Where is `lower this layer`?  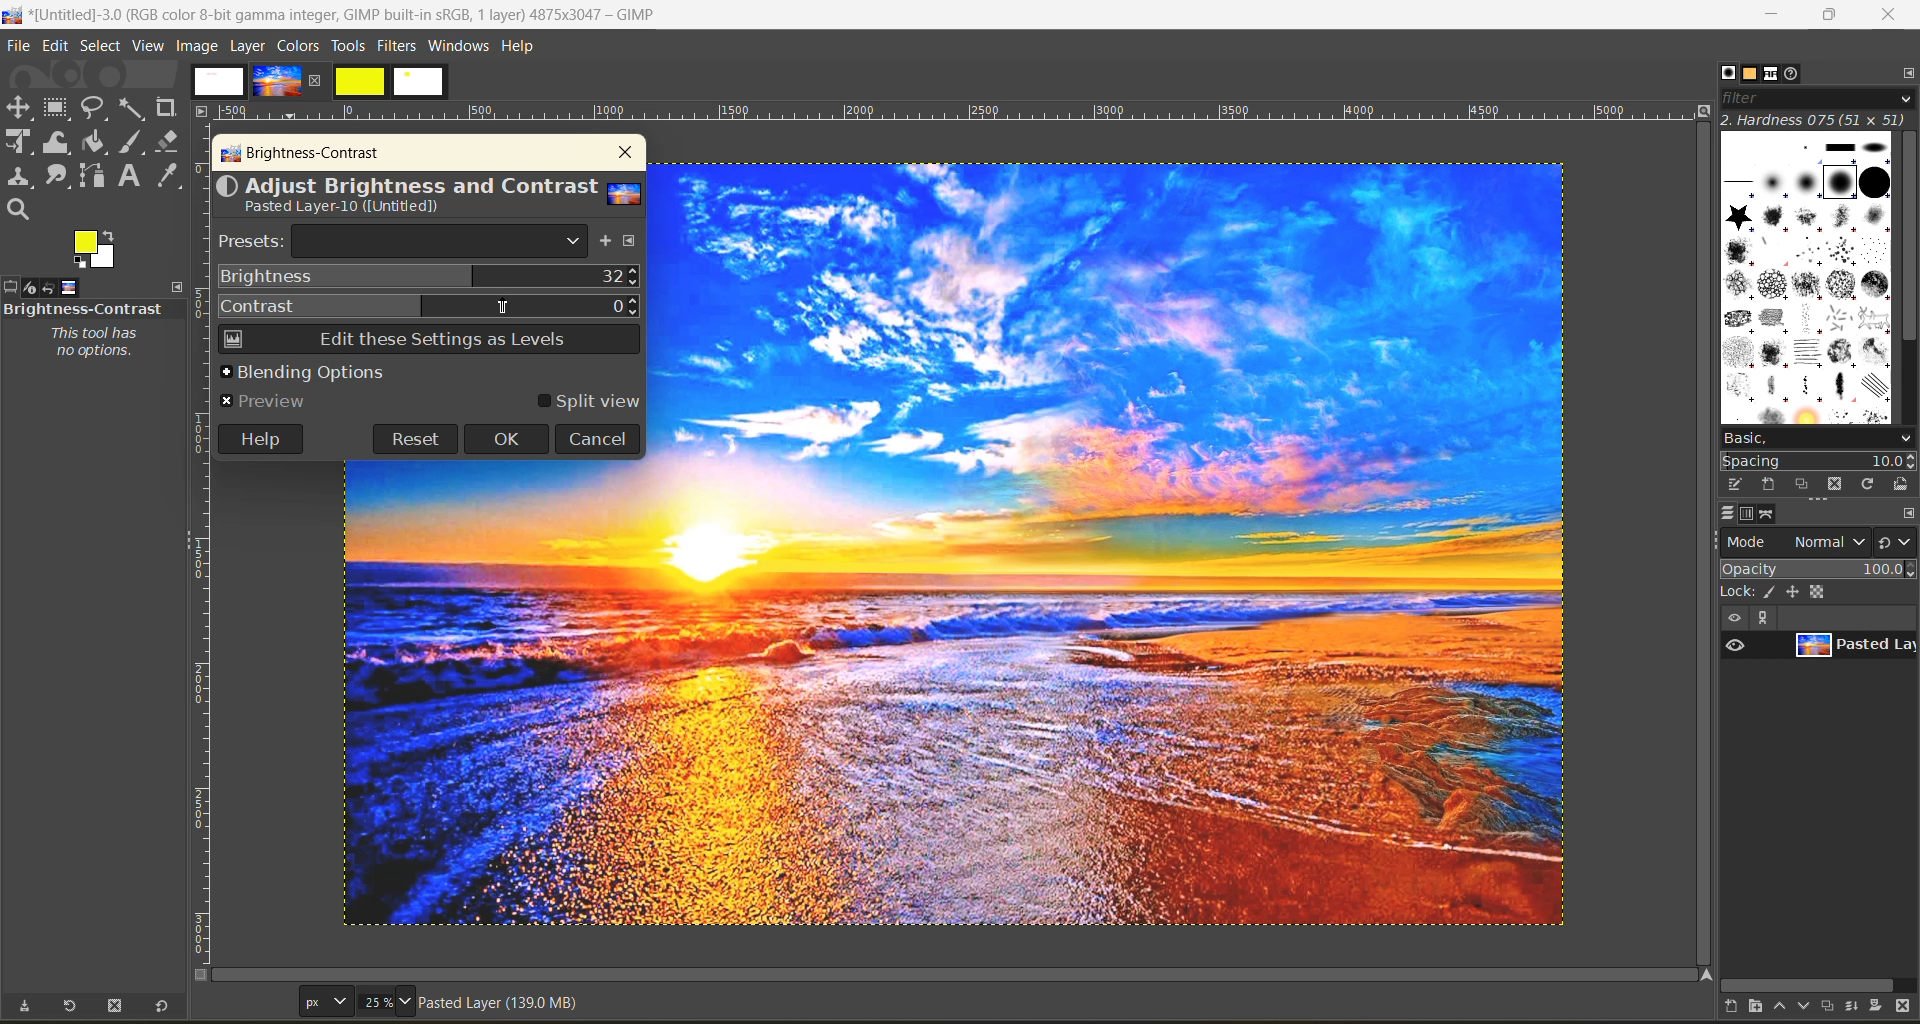
lower this layer is located at coordinates (1806, 1007).